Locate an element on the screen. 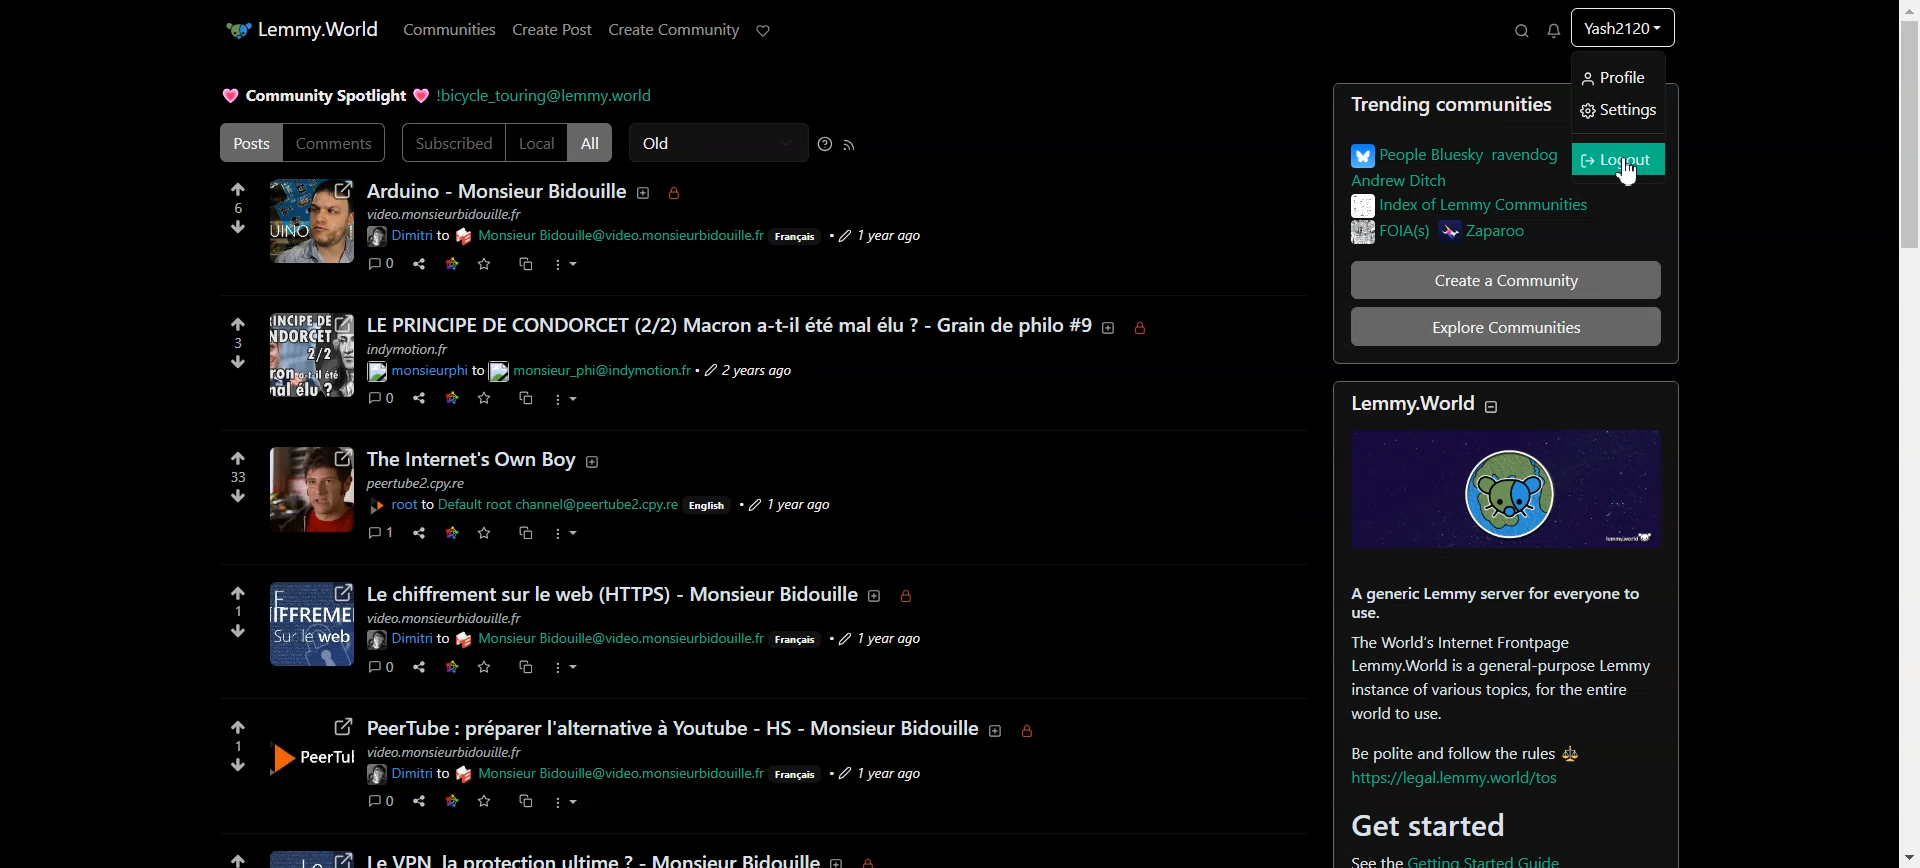 The image size is (1920, 868). hyperlink is located at coordinates (1459, 780).